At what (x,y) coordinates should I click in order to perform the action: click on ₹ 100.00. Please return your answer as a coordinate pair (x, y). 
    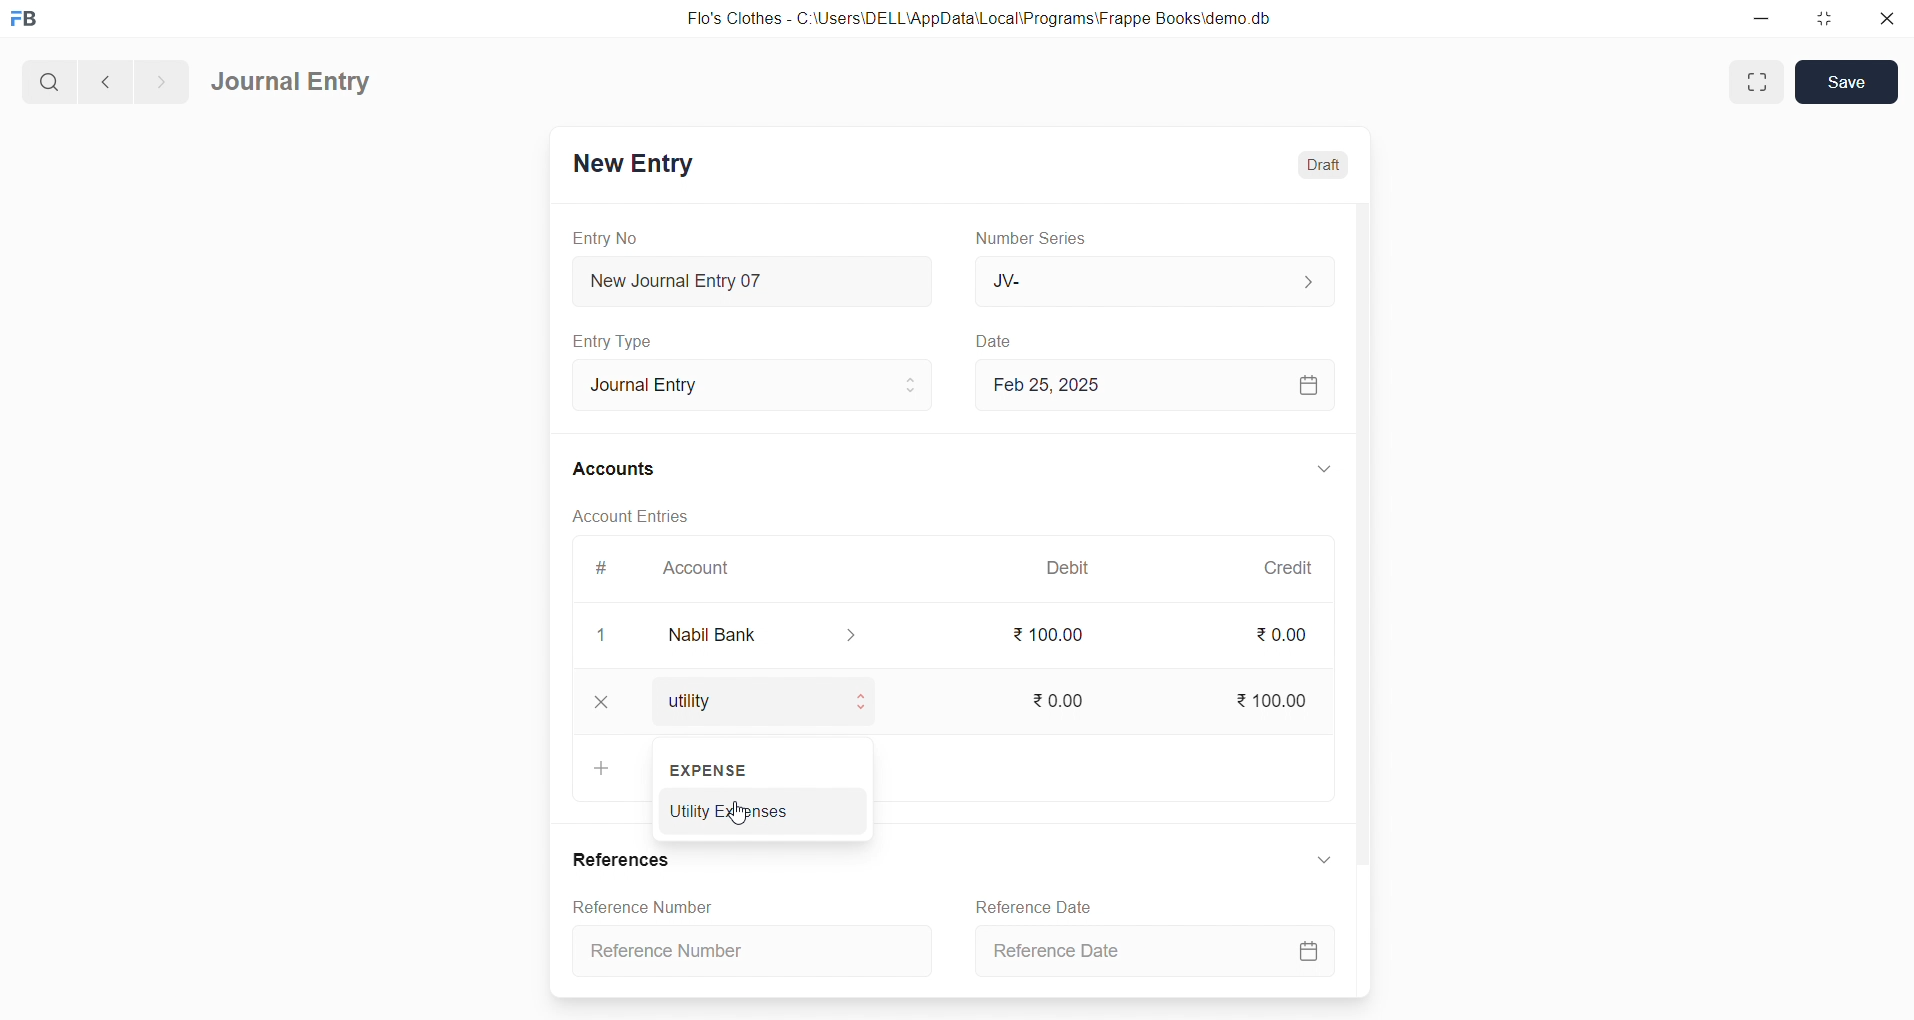
    Looking at the image, I should click on (1049, 635).